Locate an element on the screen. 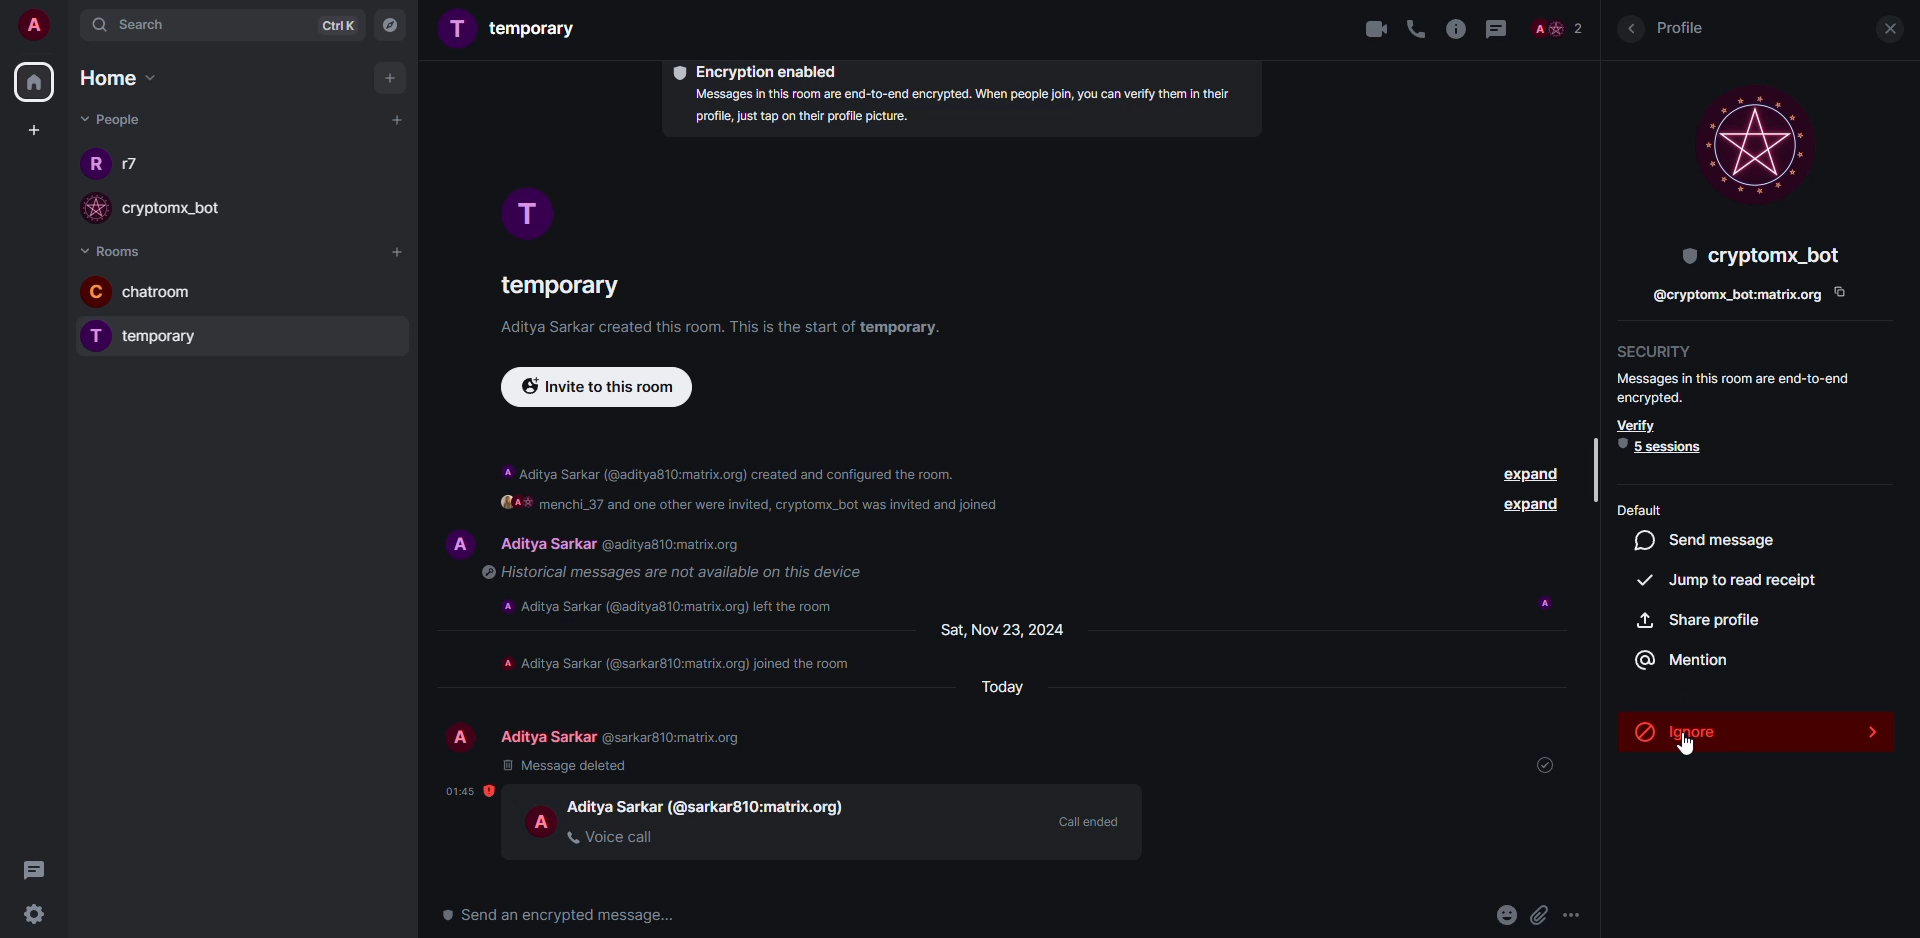 The width and height of the screenshot is (1920, 938). profile is located at coordinates (526, 214).